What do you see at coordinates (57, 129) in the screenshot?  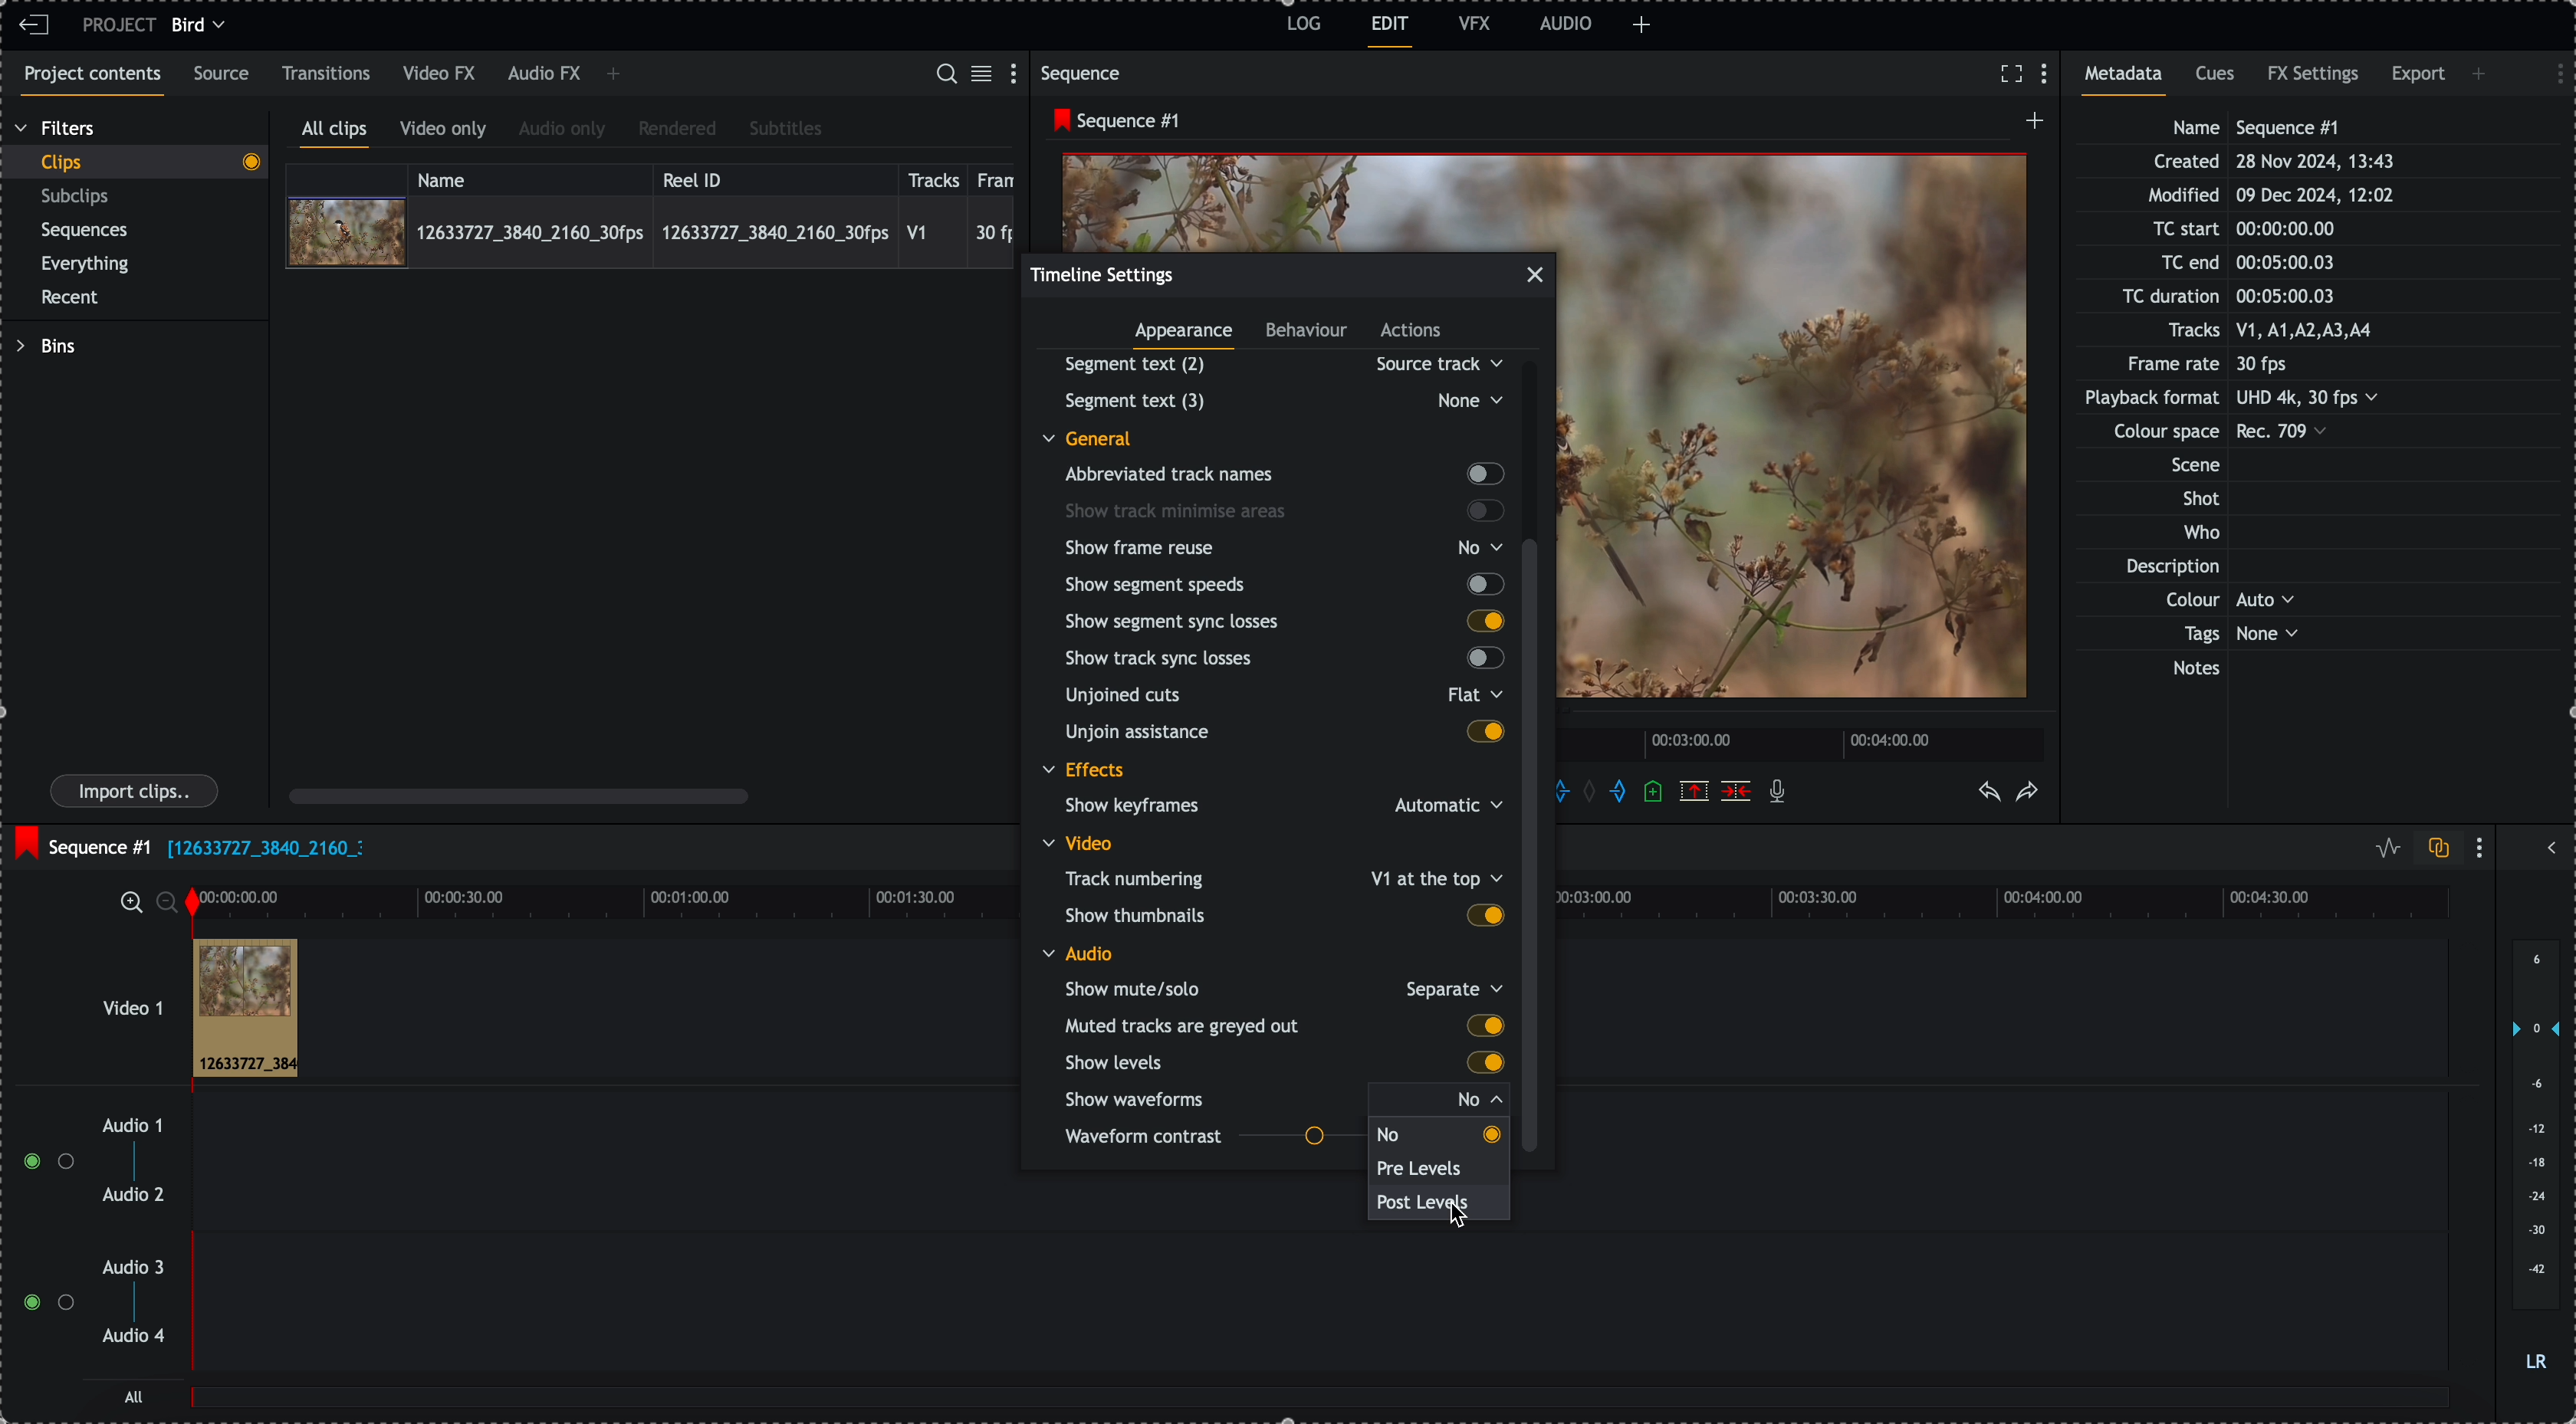 I see `filters` at bounding box center [57, 129].